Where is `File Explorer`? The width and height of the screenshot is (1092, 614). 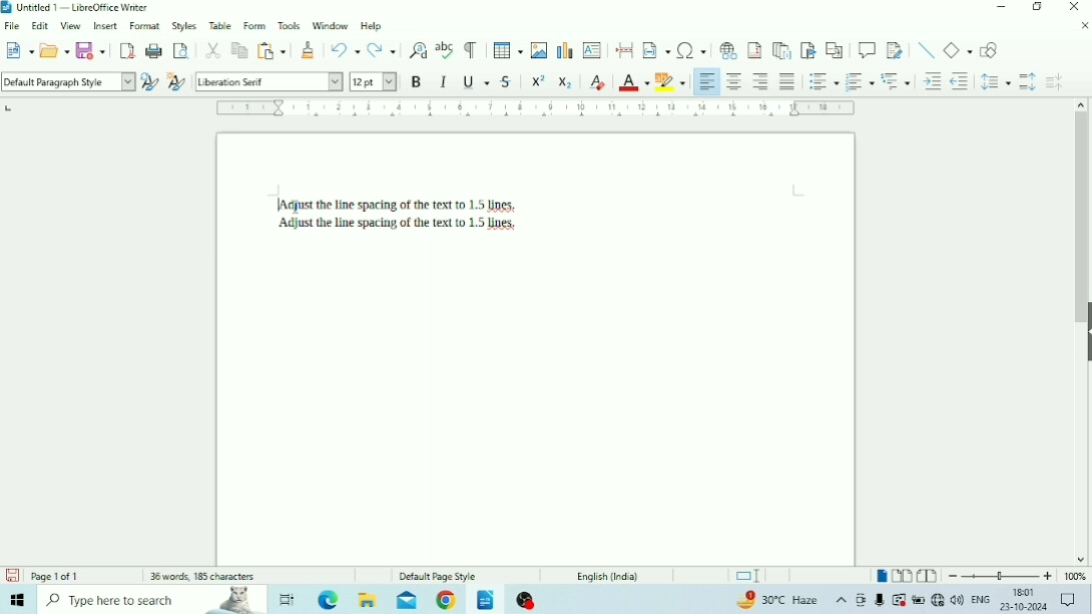 File Explorer is located at coordinates (367, 599).